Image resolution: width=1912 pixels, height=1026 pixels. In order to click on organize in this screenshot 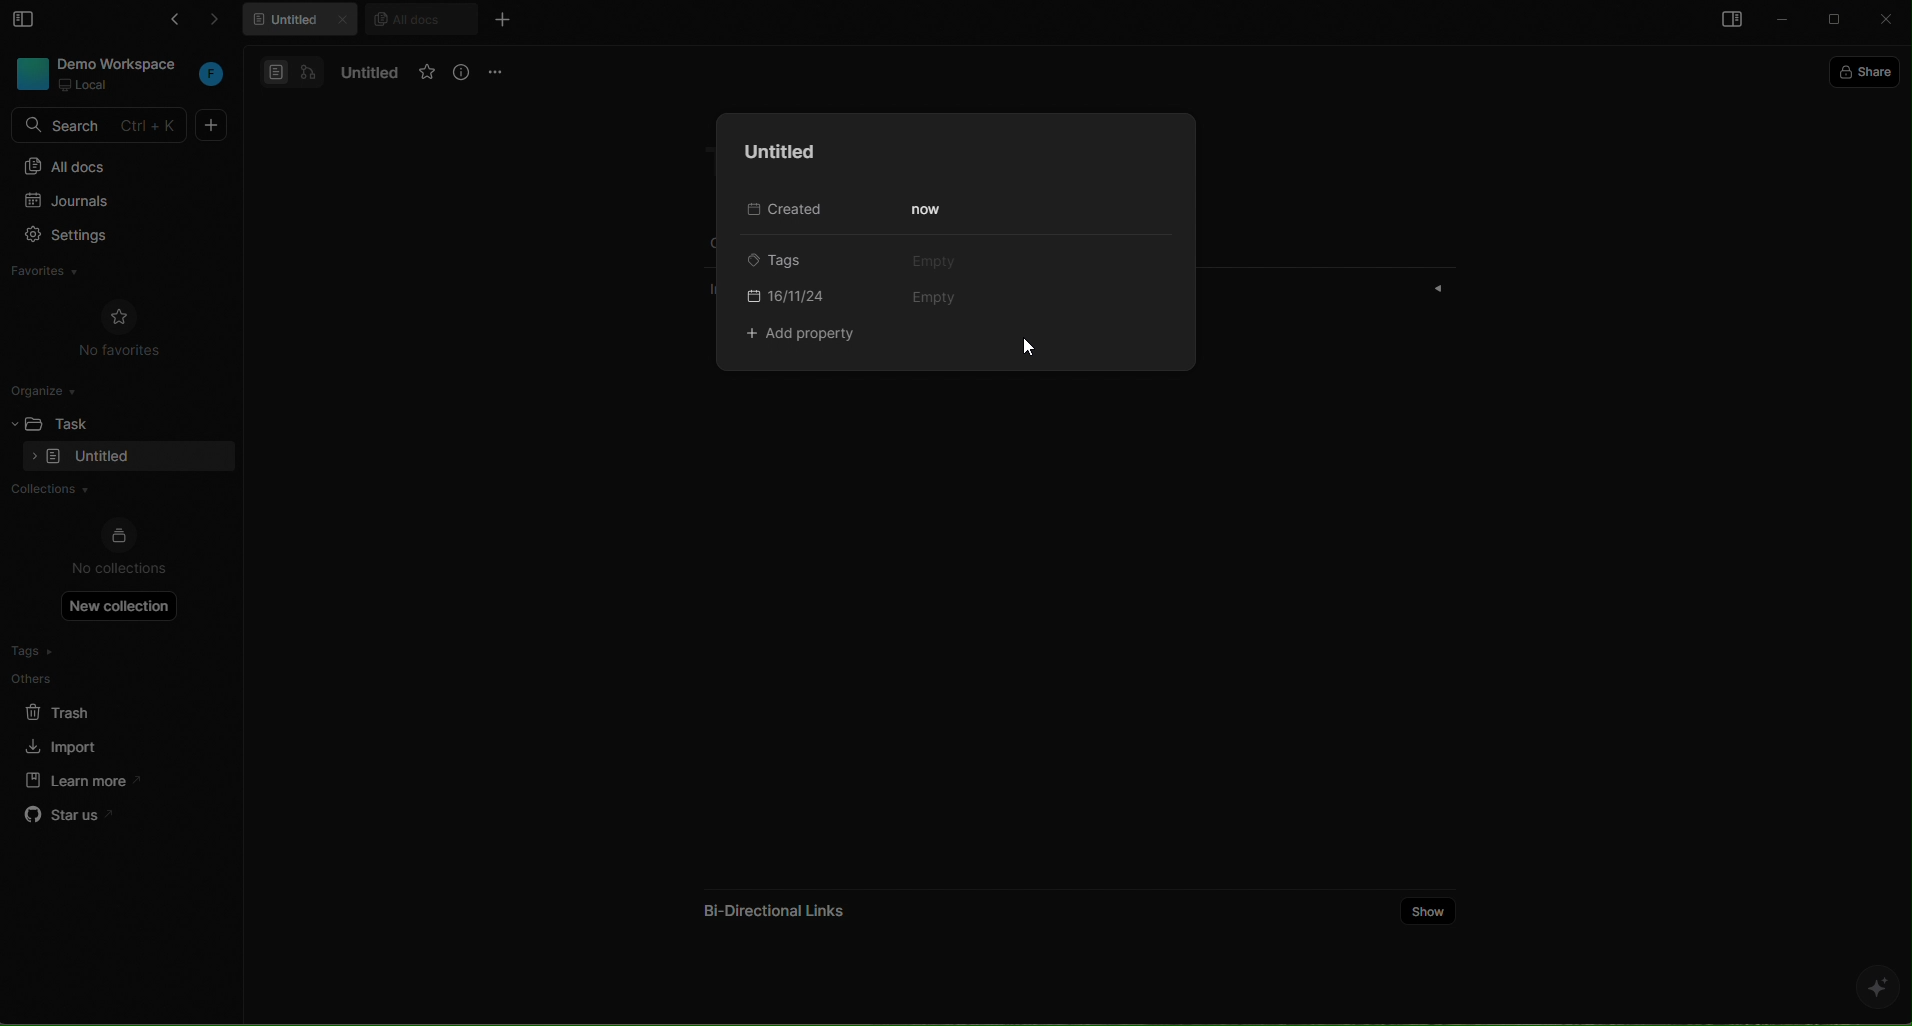, I will do `click(51, 389)`.